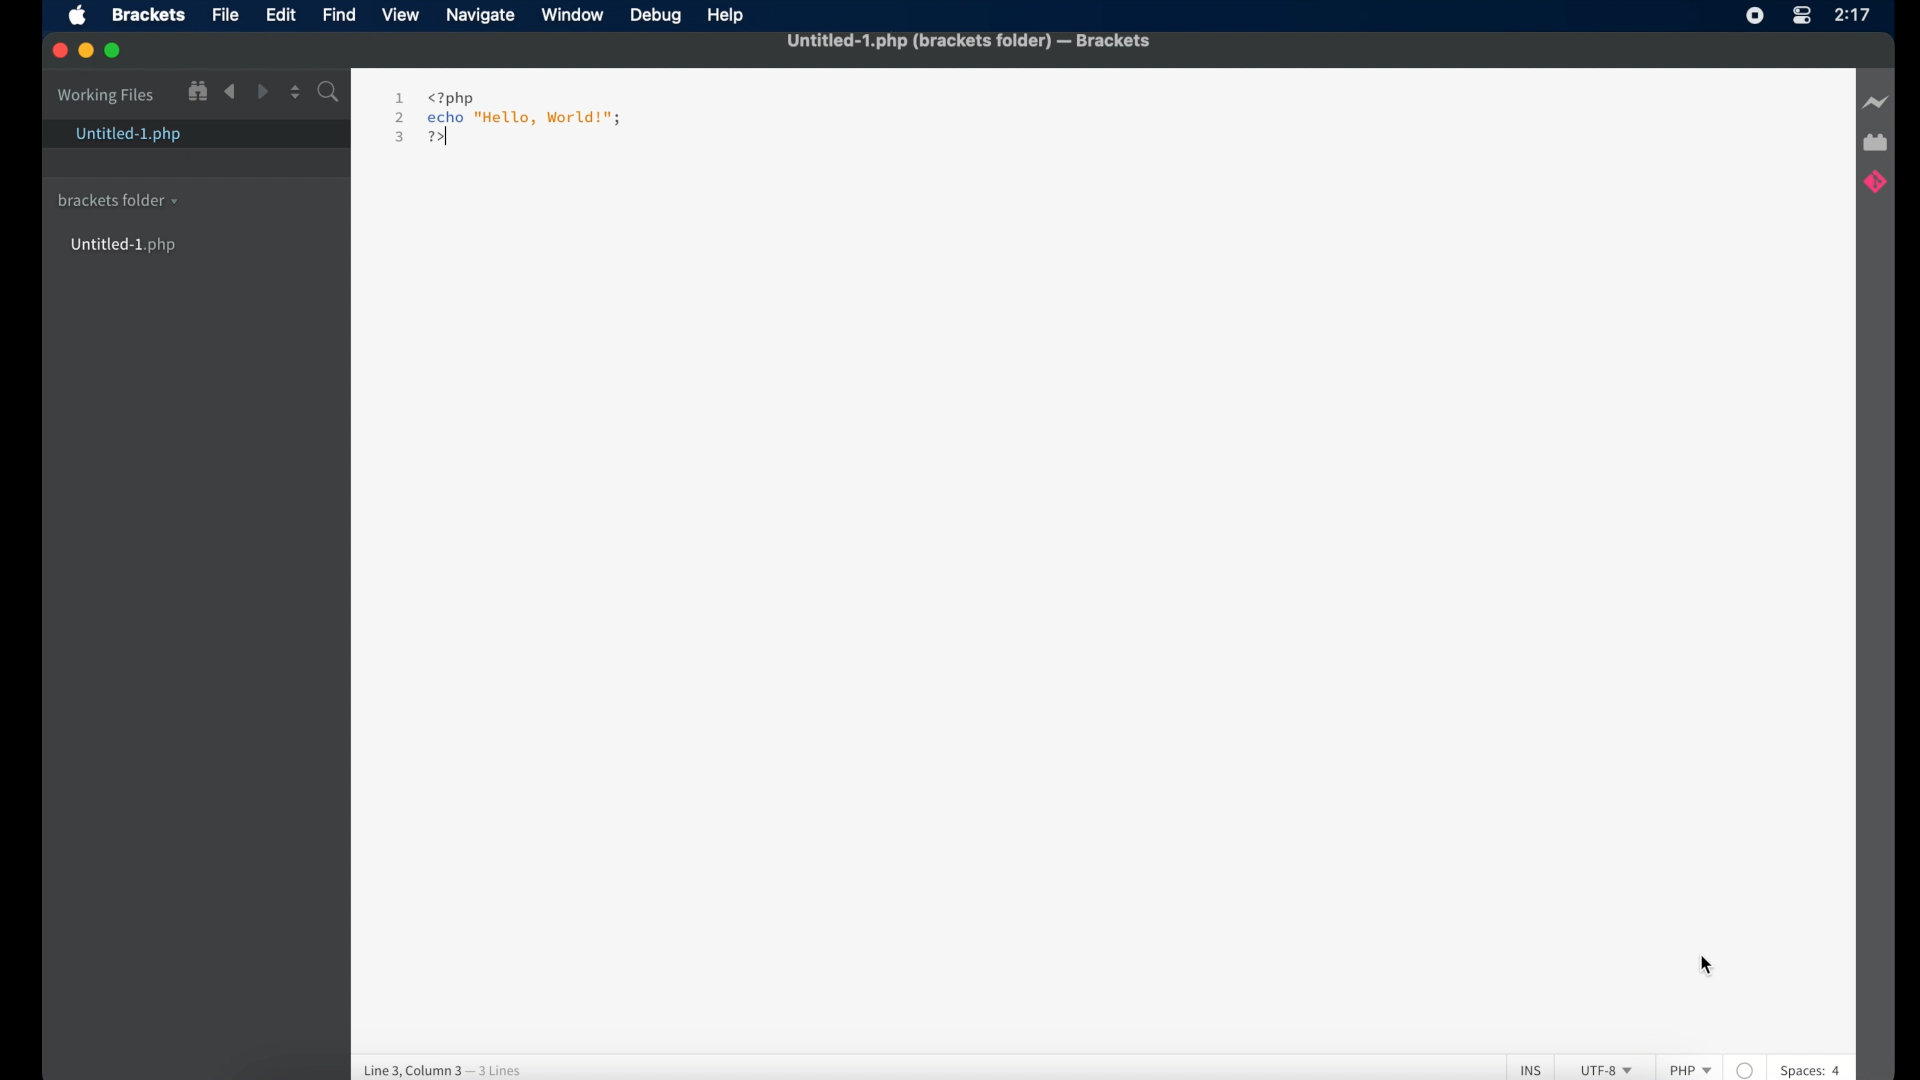  Describe the element at coordinates (86, 51) in the screenshot. I see `minimize` at that location.